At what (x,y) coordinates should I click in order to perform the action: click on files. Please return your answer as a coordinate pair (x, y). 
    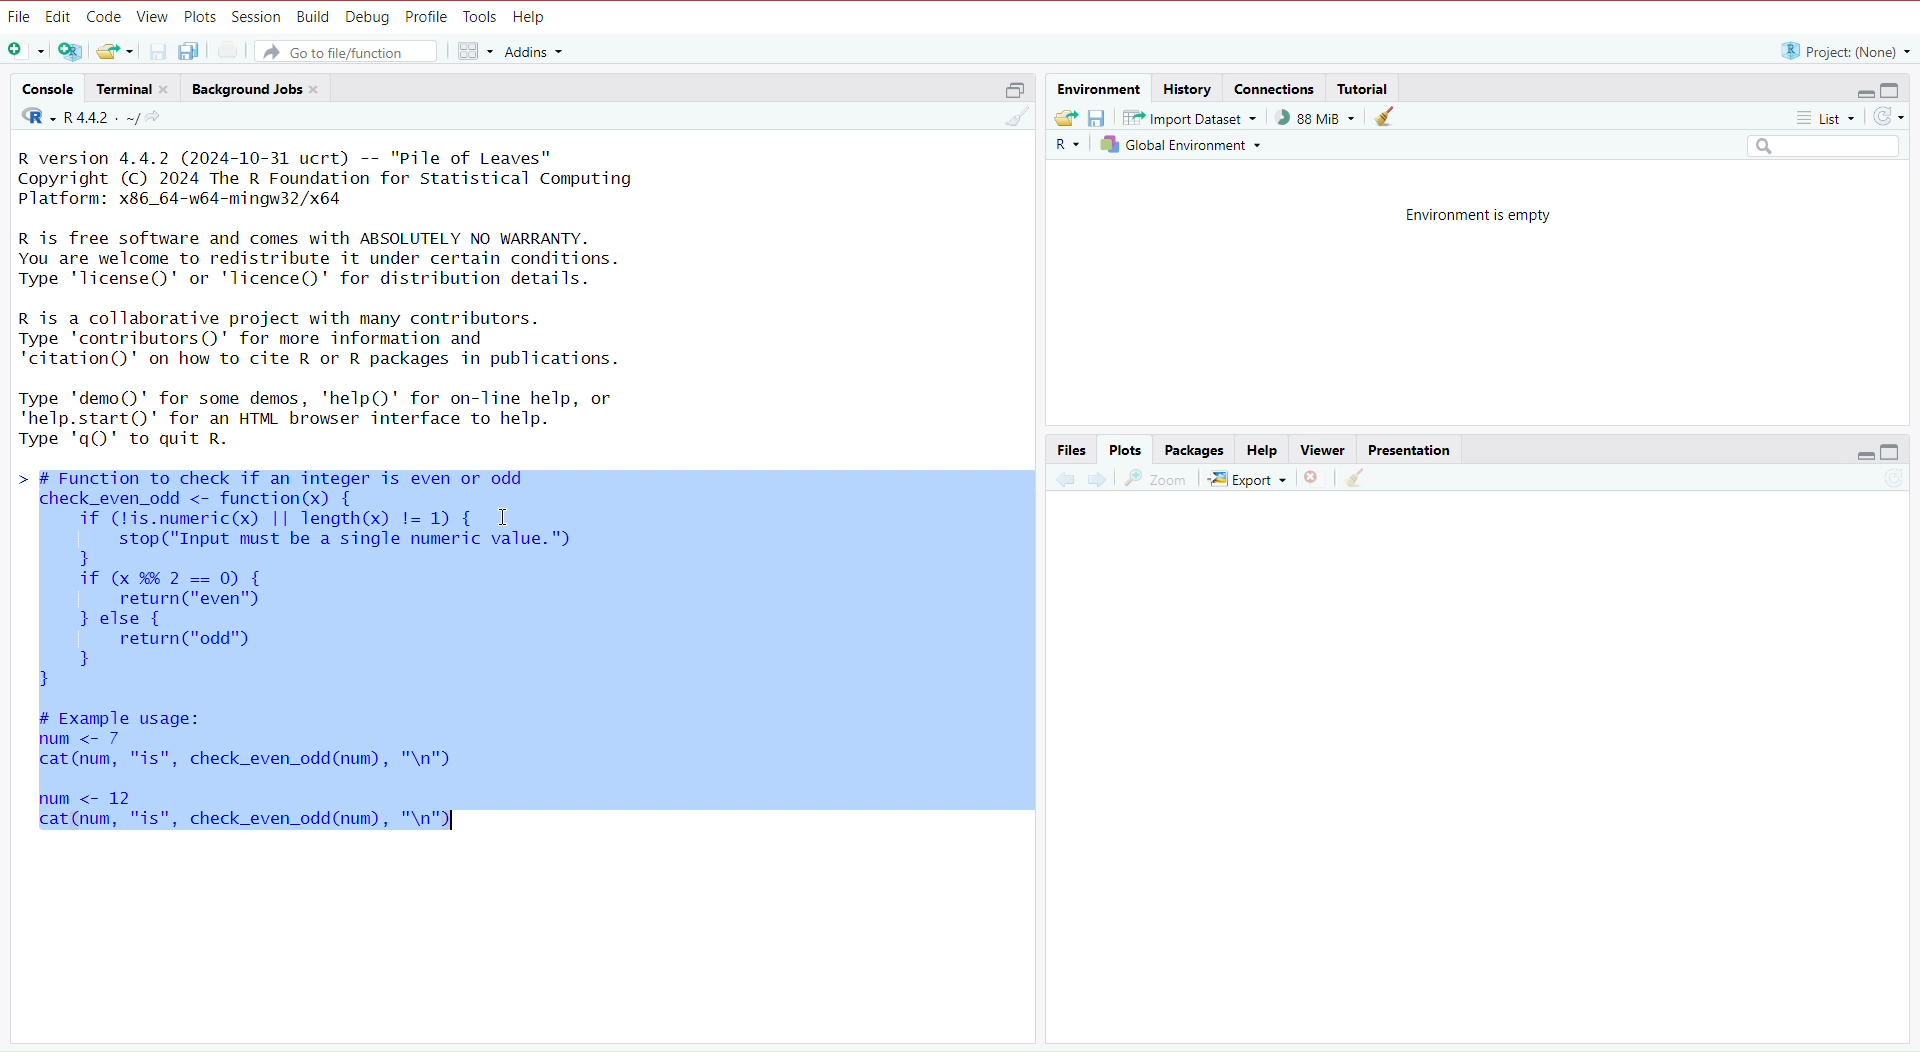
    Looking at the image, I should click on (1072, 450).